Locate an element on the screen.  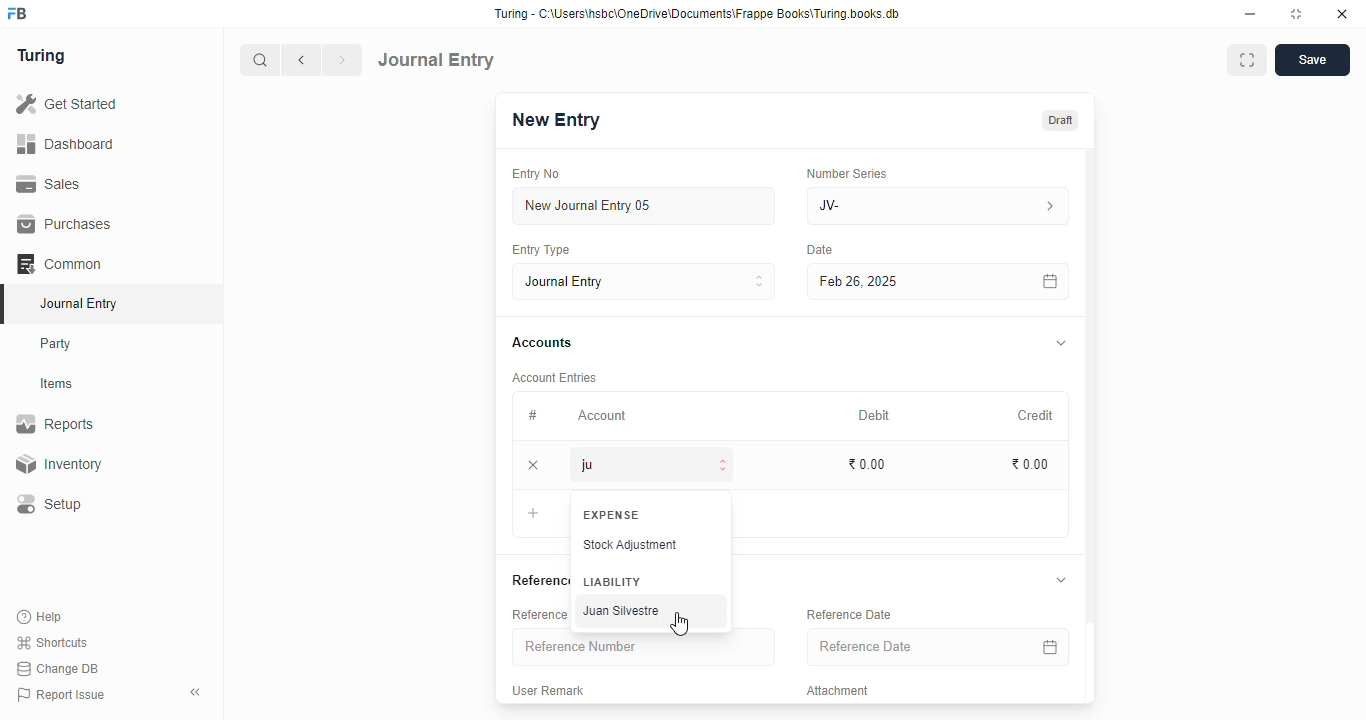
reports is located at coordinates (56, 424).